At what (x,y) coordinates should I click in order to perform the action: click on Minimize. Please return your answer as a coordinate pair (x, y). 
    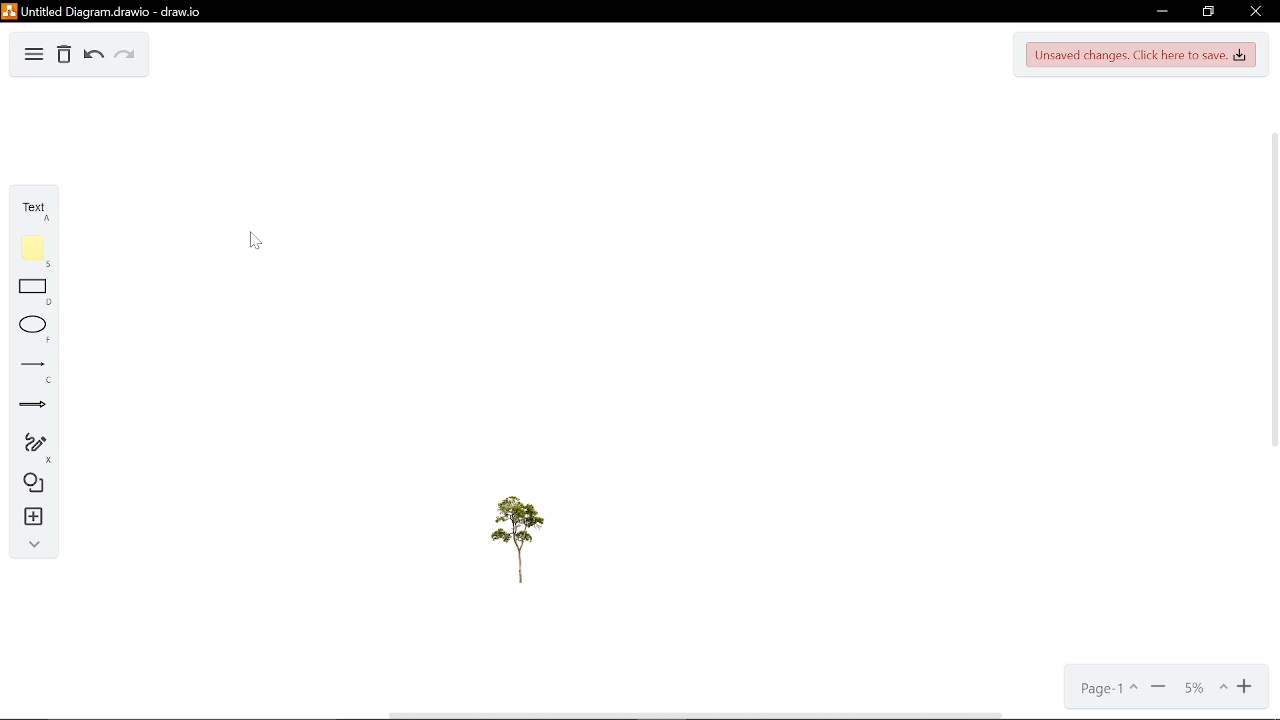
    Looking at the image, I should click on (1163, 11).